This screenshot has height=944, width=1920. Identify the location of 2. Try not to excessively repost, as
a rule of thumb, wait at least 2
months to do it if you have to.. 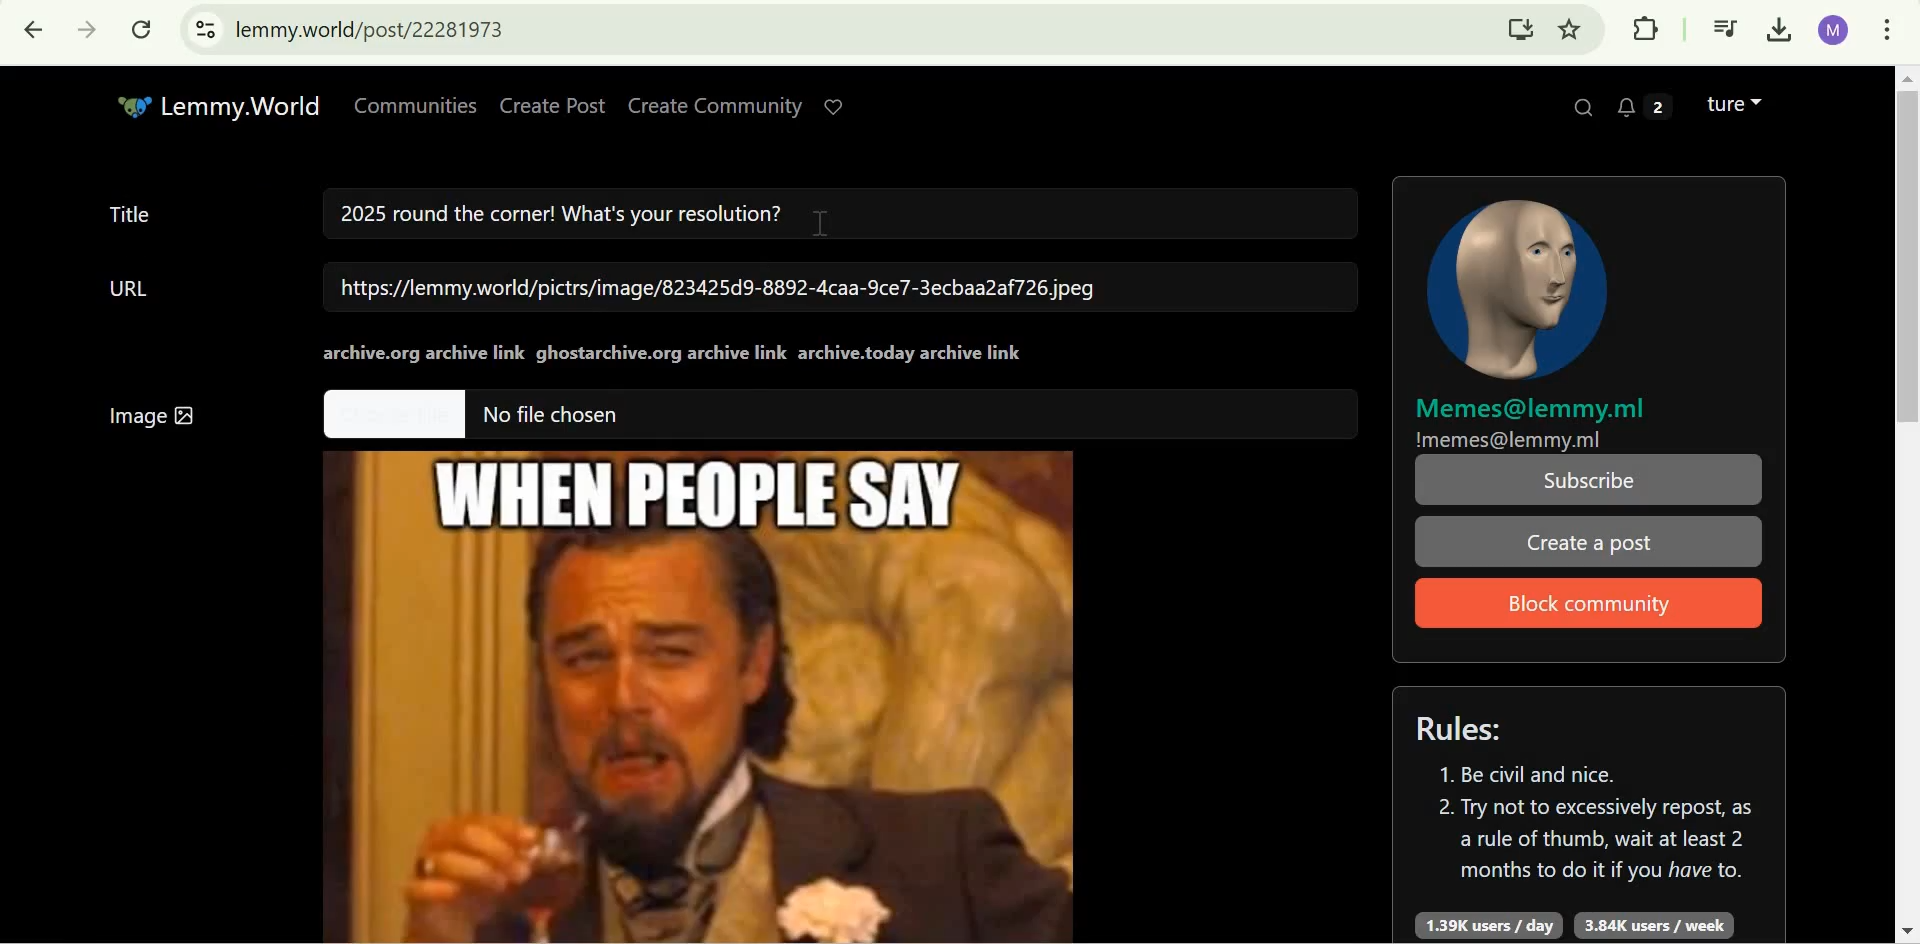
(1595, 841).